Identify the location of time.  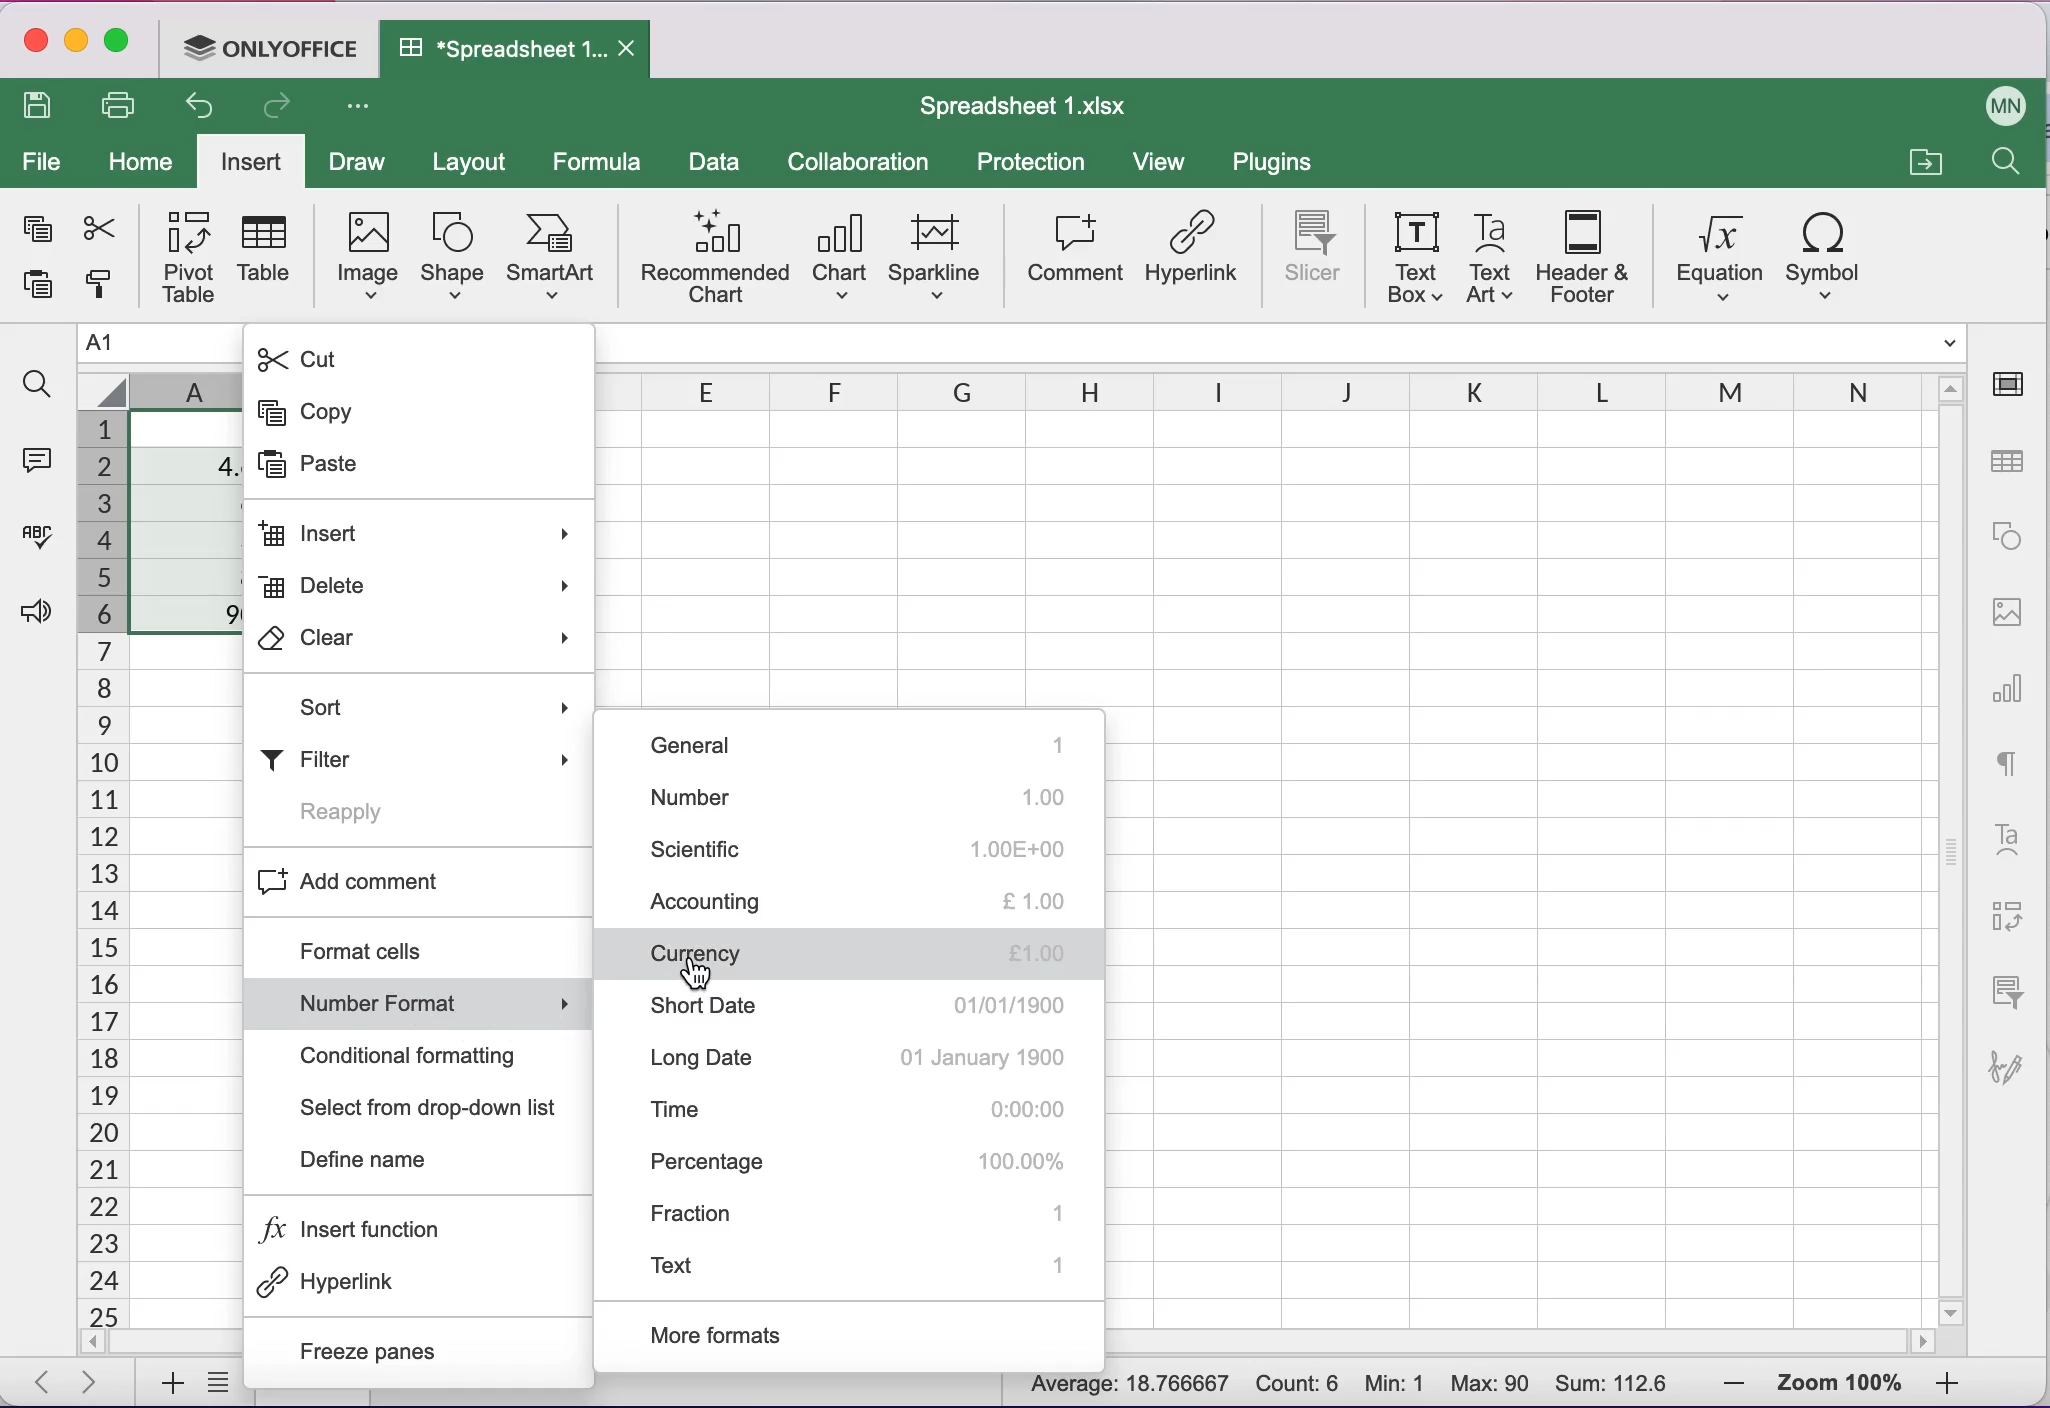
(867, 1110).